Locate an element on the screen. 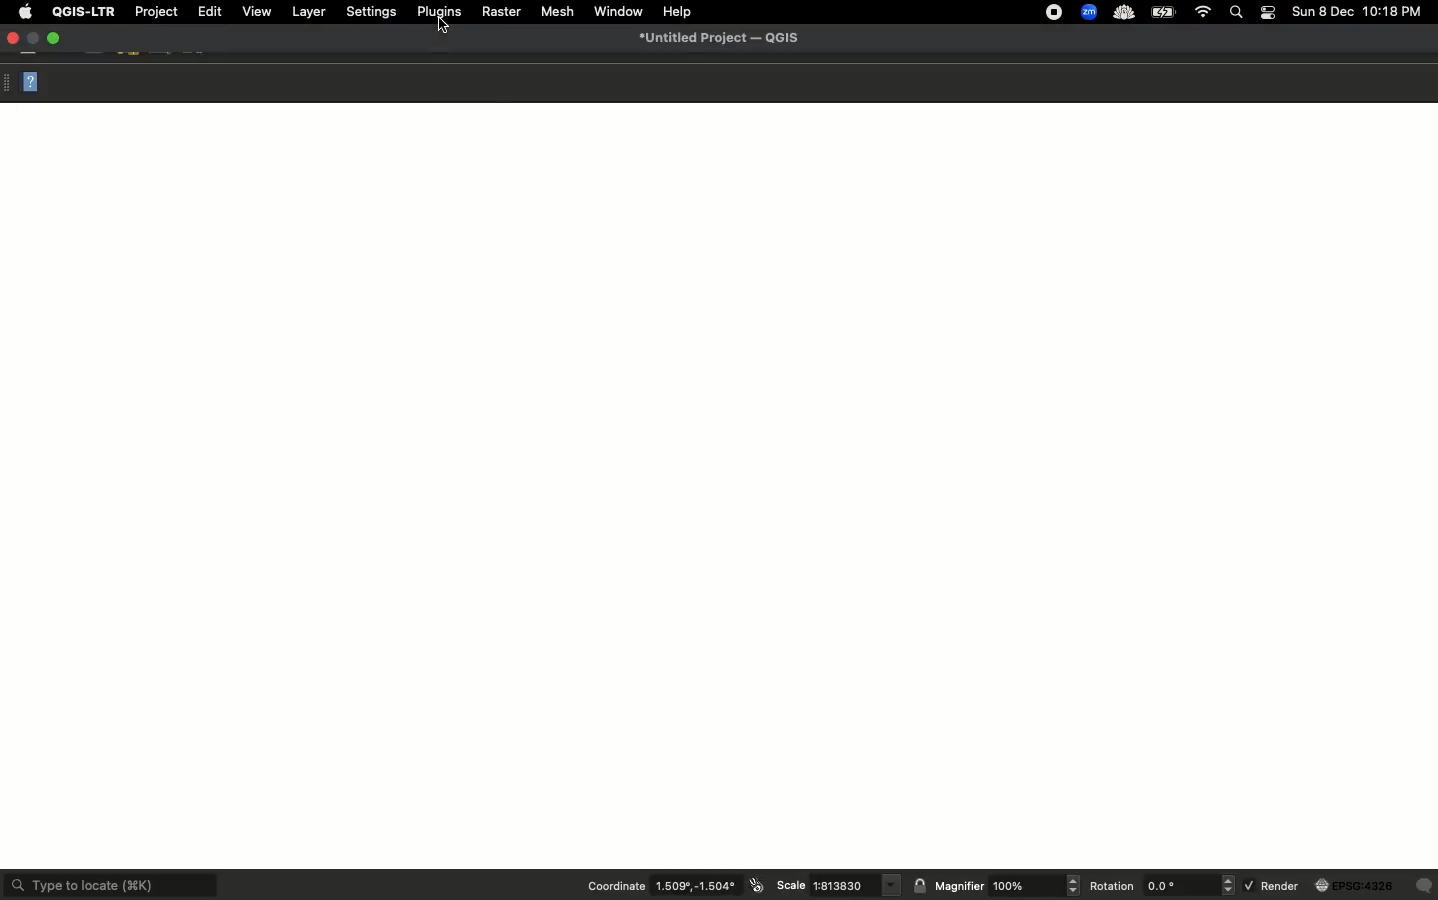  cursor is located at coordinates (444, 26).